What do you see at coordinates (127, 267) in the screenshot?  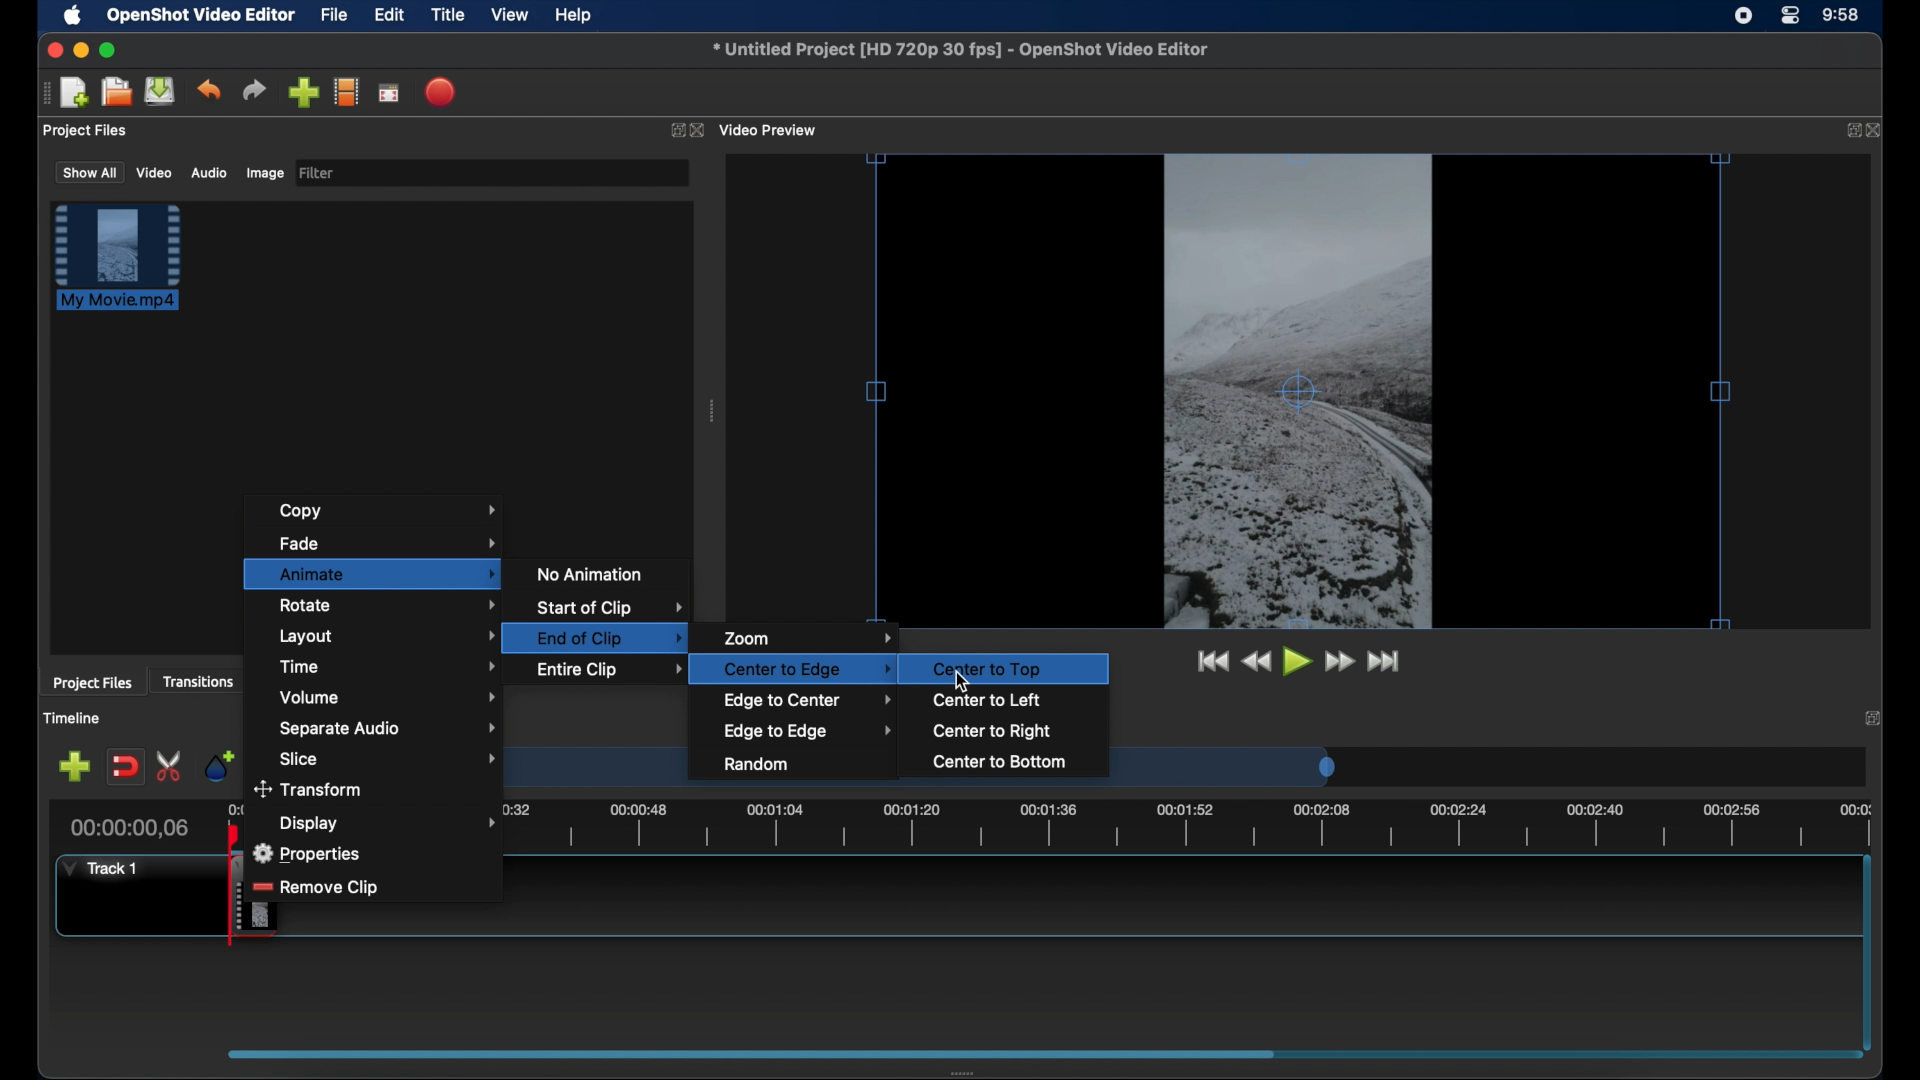 I see `clip highlighted` at bounding box center [127, 267].